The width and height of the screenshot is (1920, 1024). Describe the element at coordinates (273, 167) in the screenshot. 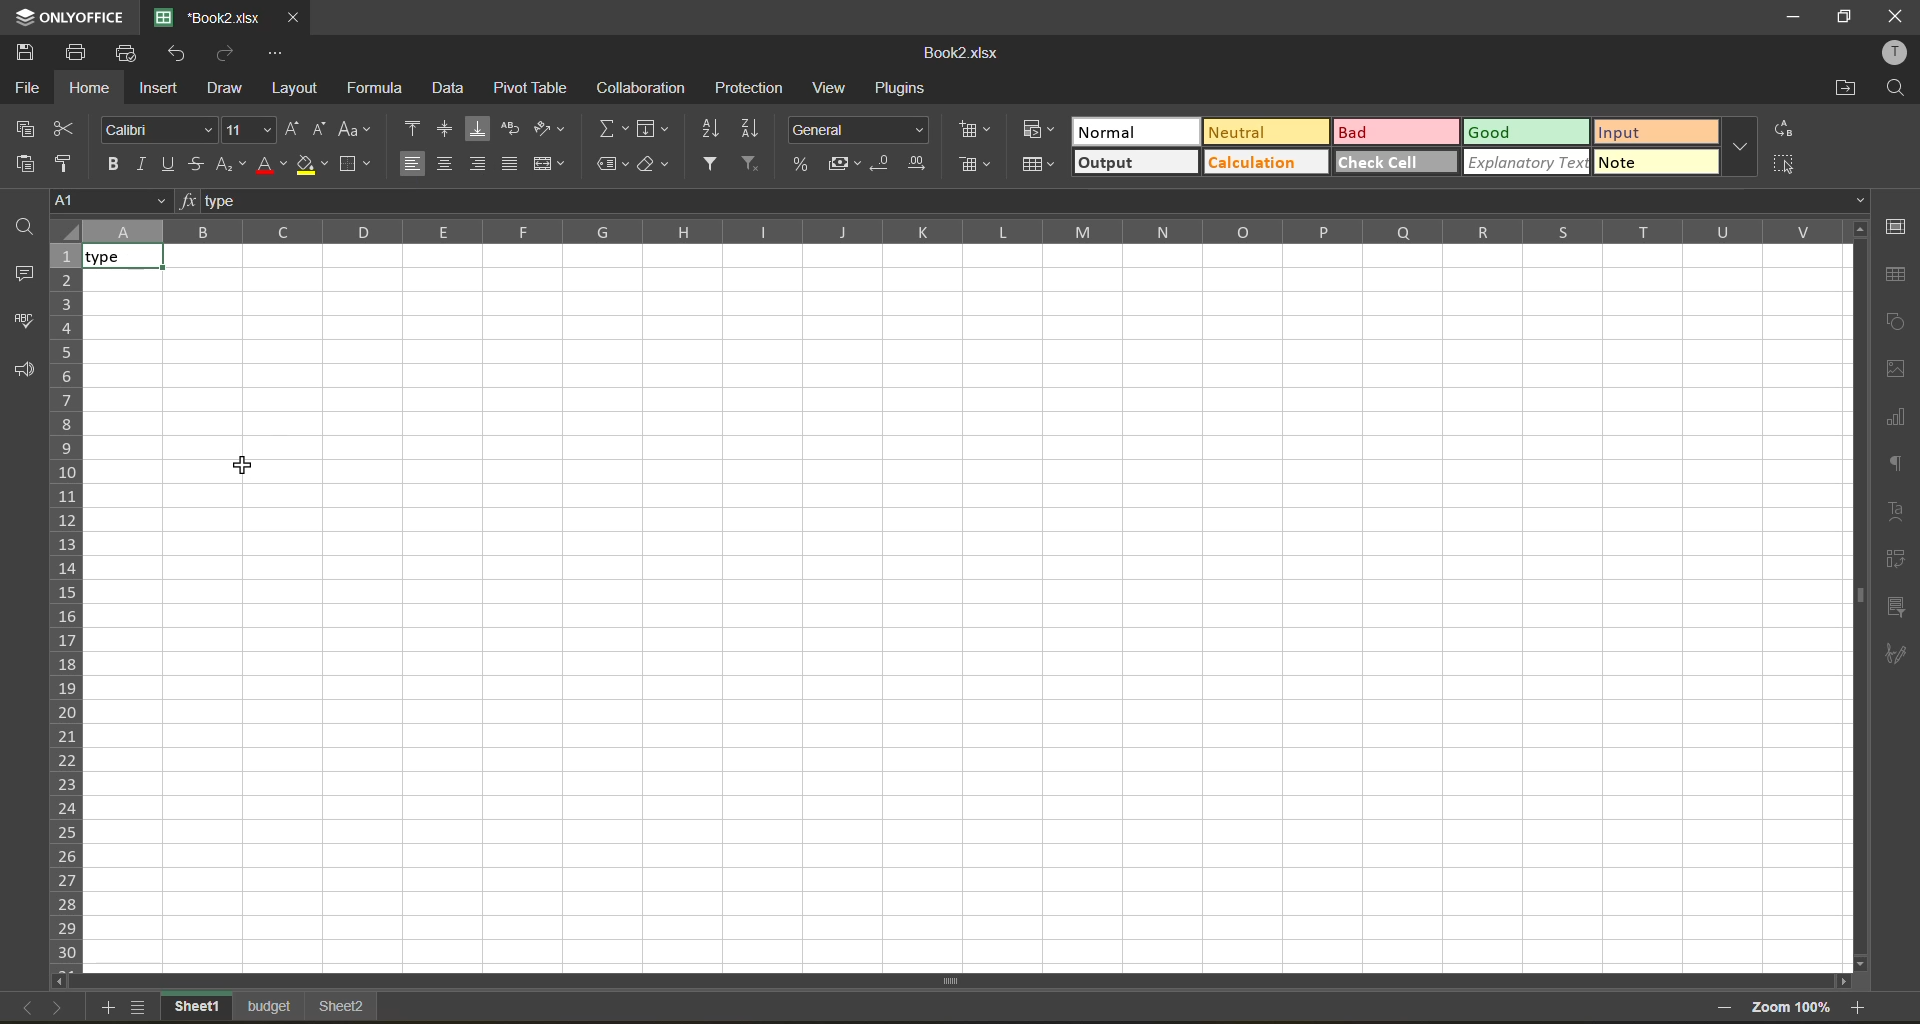

I see `font color` at that location.